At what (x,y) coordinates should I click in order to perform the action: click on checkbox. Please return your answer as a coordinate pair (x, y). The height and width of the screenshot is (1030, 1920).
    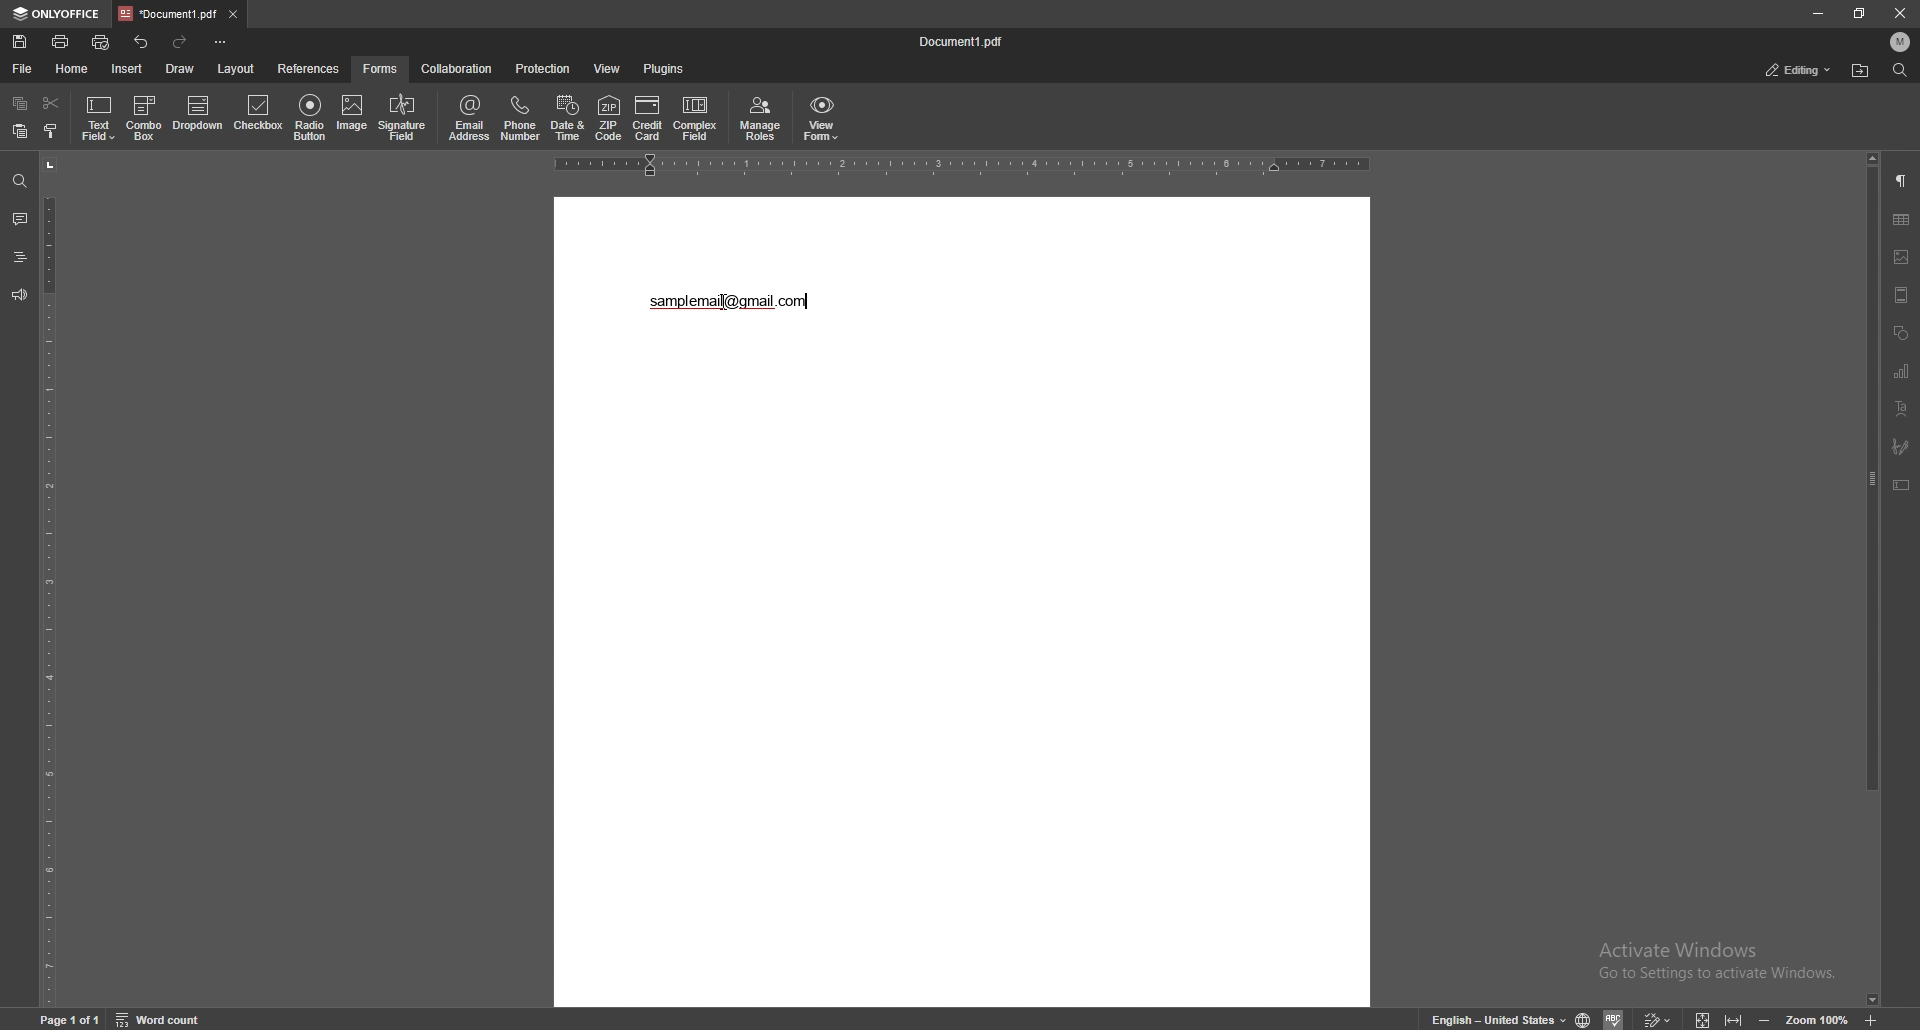
    Looking at the image, I should click on (260, 114).